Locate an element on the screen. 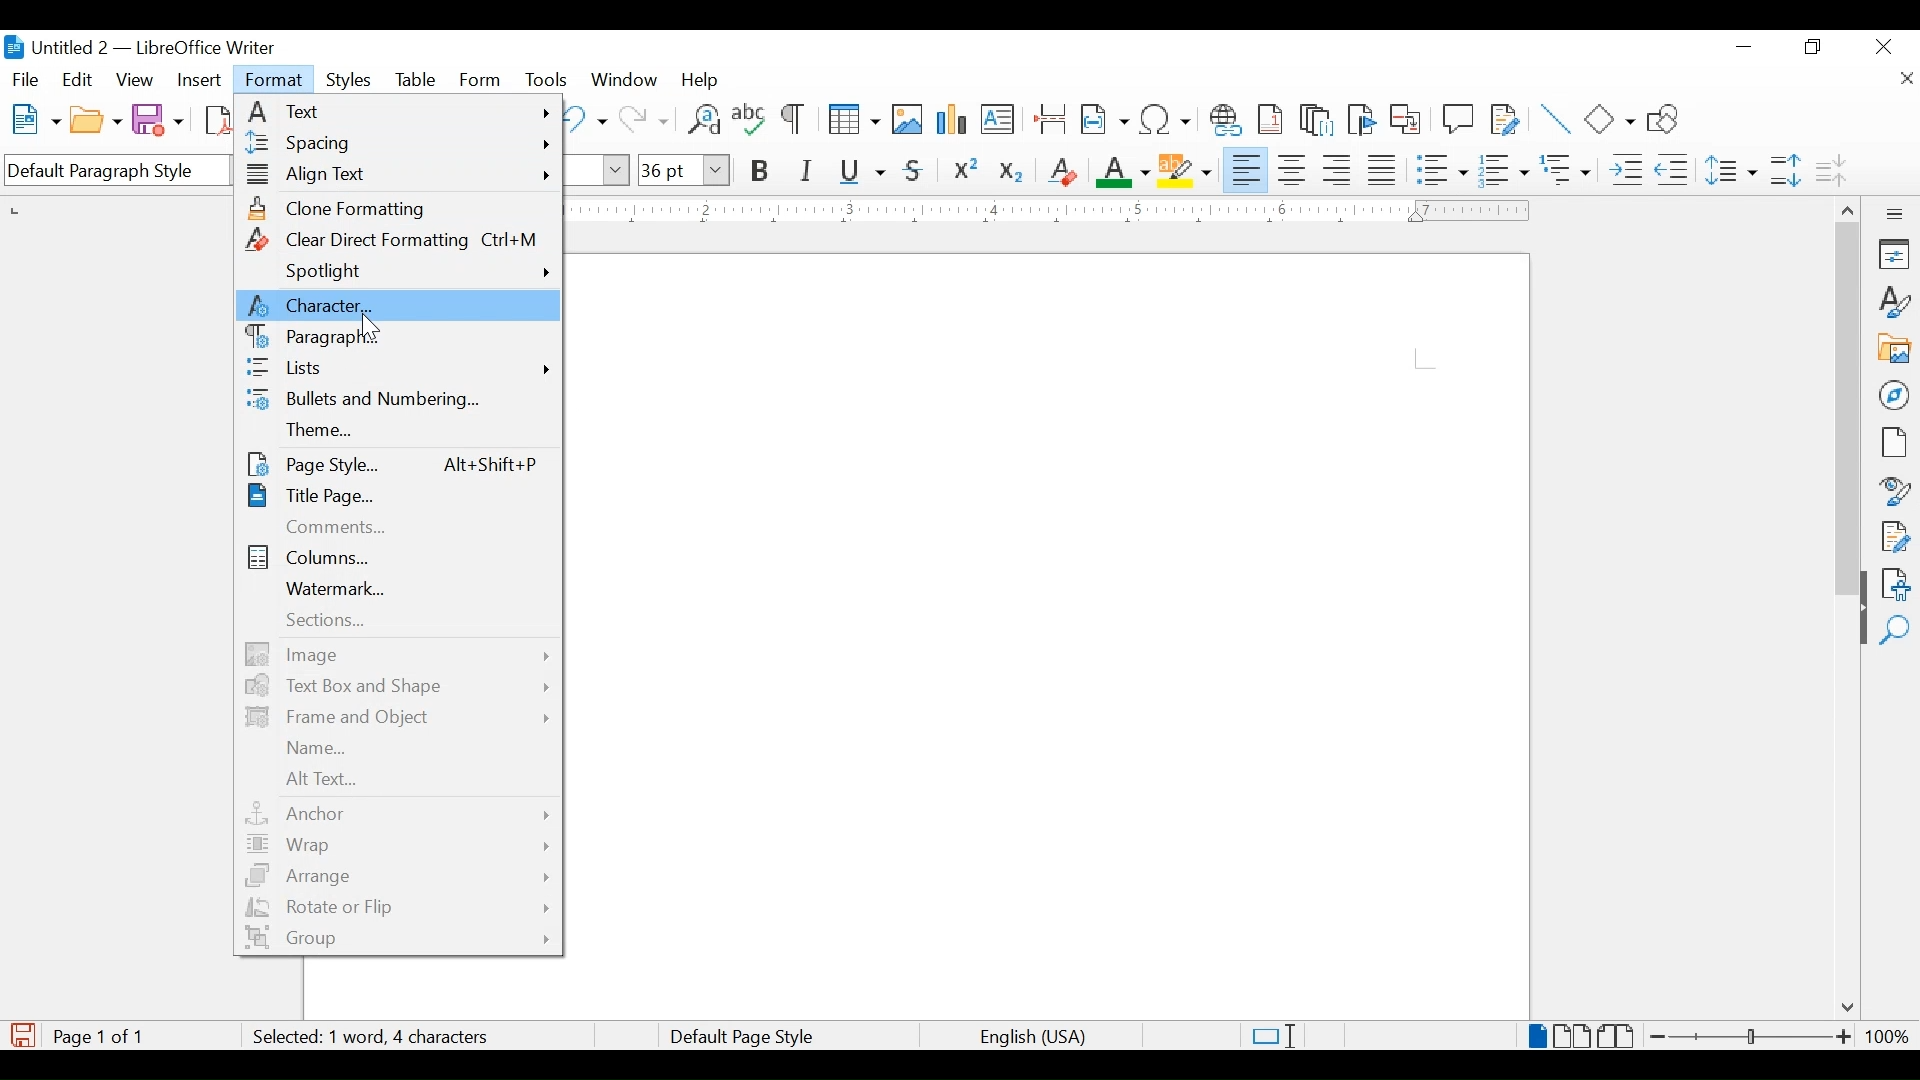  font color is located at coordinates (1124, 171).